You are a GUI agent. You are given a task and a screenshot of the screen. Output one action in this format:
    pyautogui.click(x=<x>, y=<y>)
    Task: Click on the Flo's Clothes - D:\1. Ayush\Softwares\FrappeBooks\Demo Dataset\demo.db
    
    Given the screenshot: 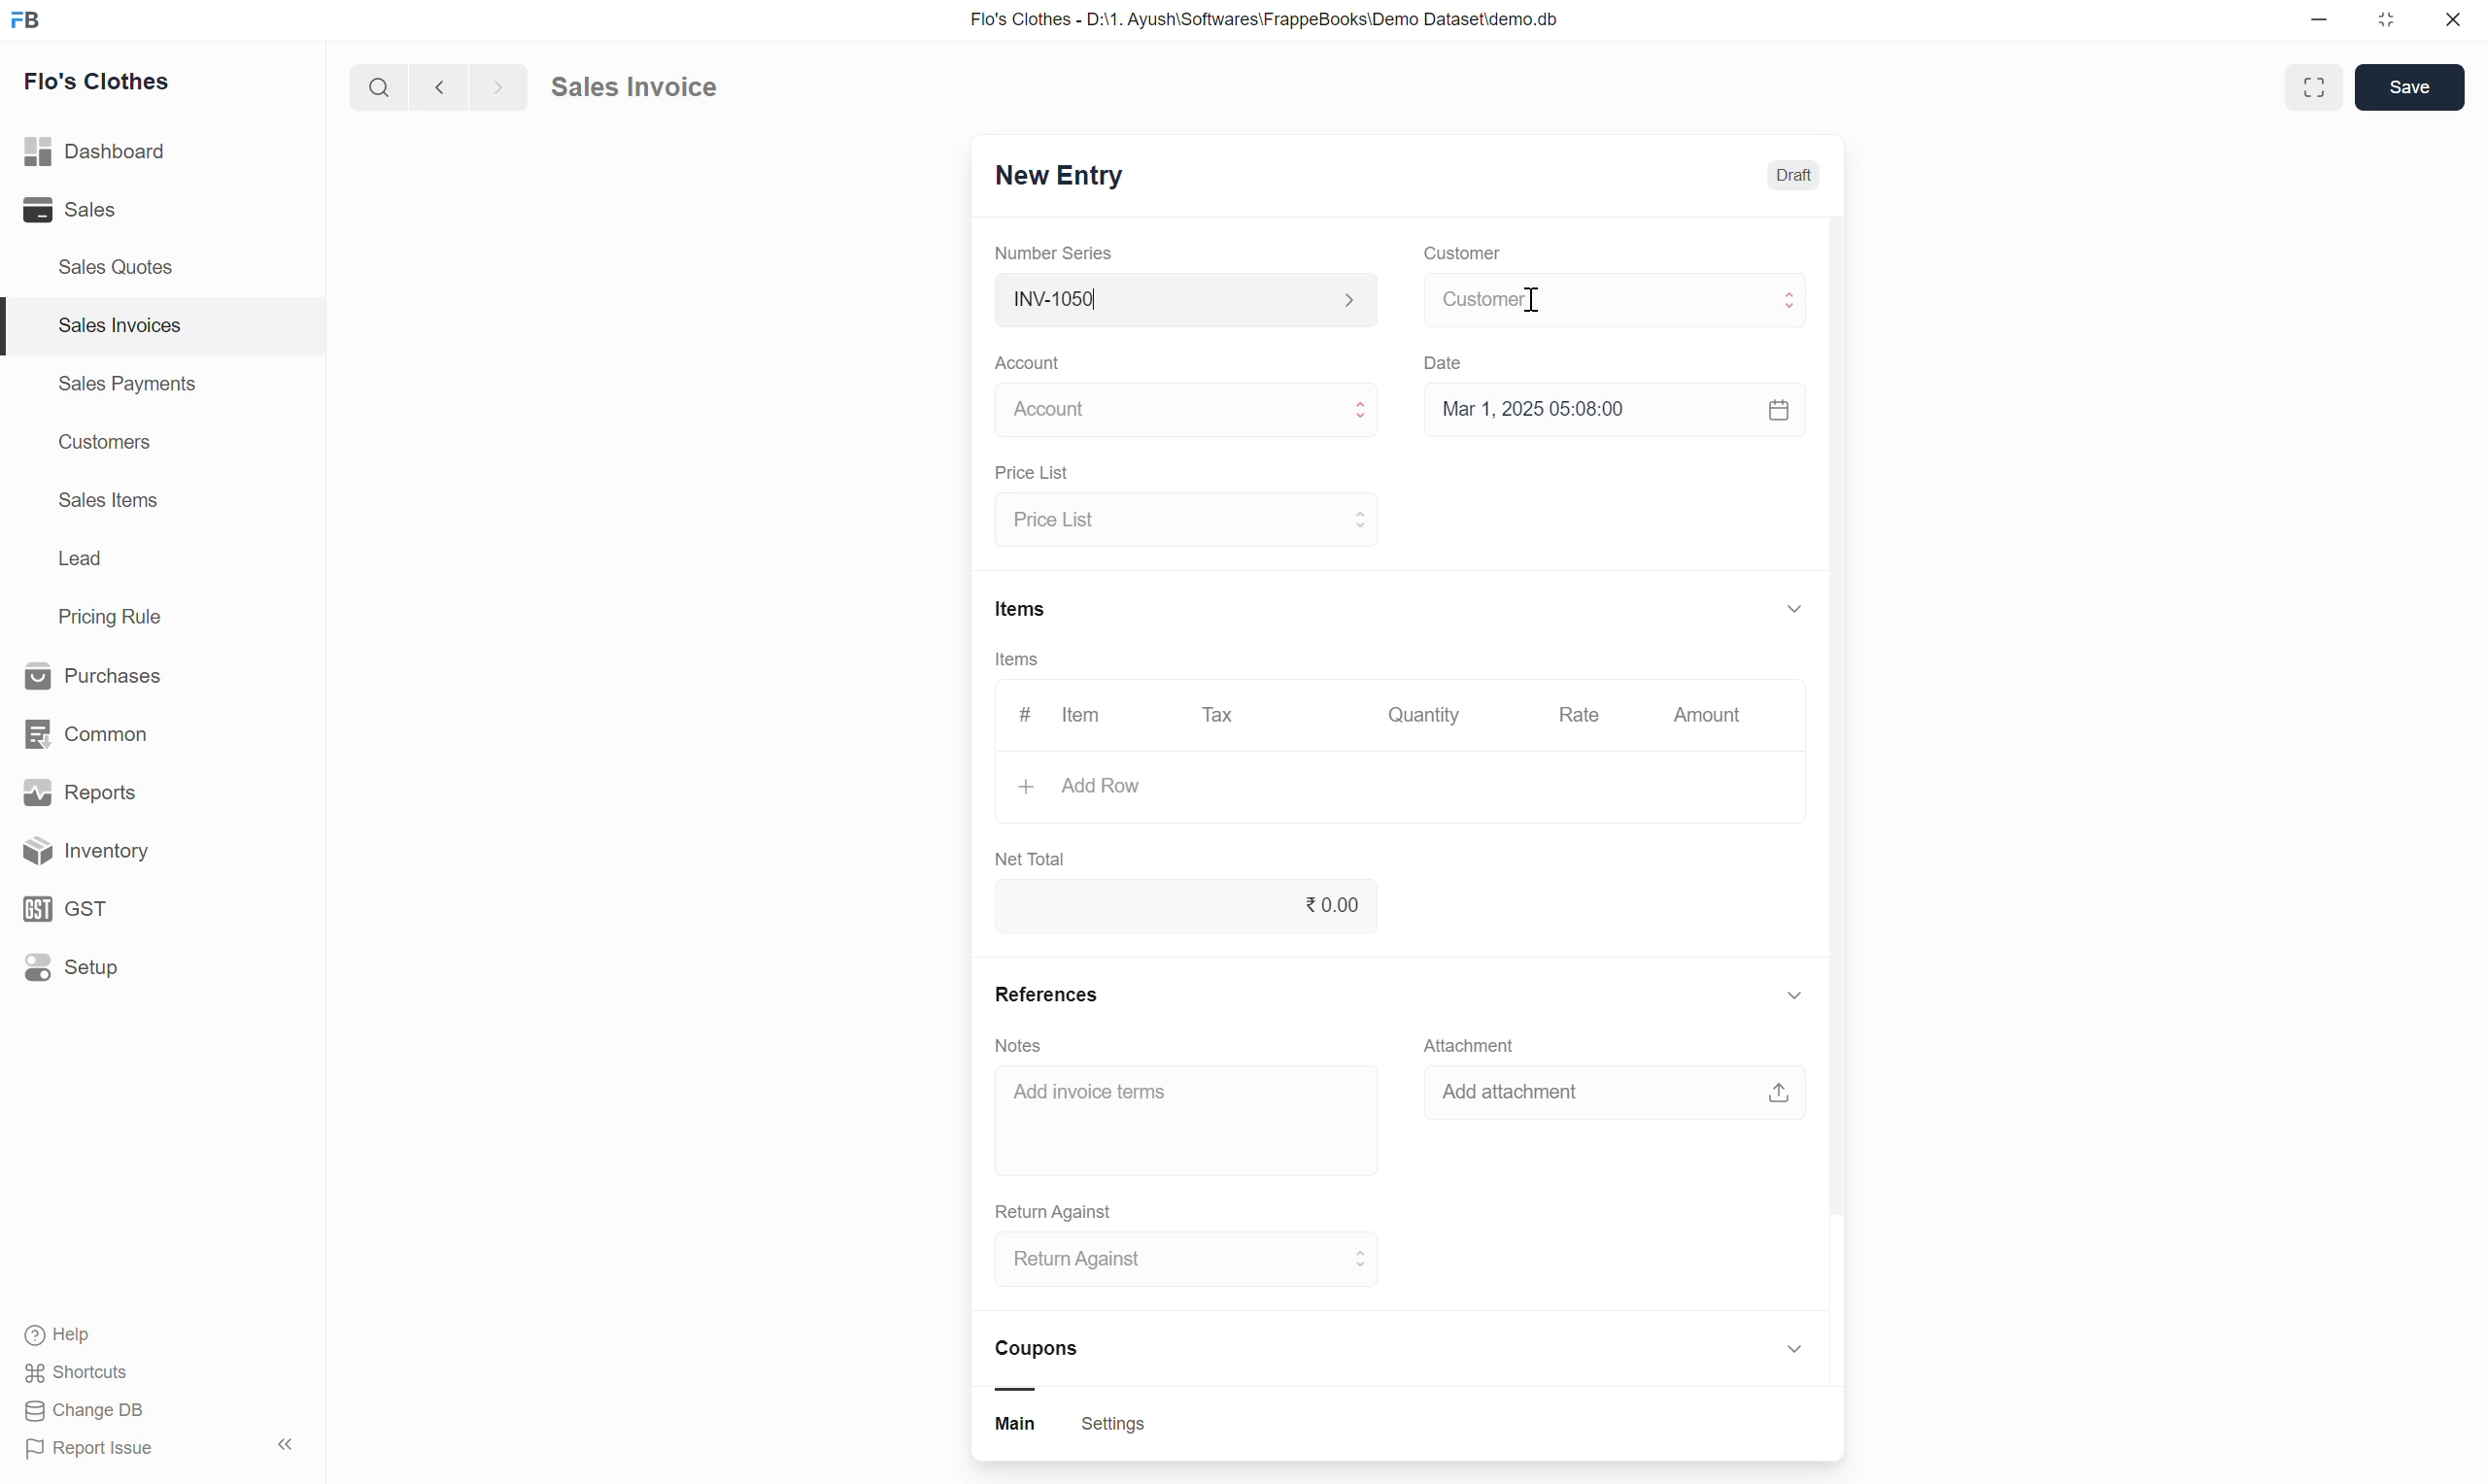 What is the action you would take?
    pyautogui.click(x=1283, y=22)
    